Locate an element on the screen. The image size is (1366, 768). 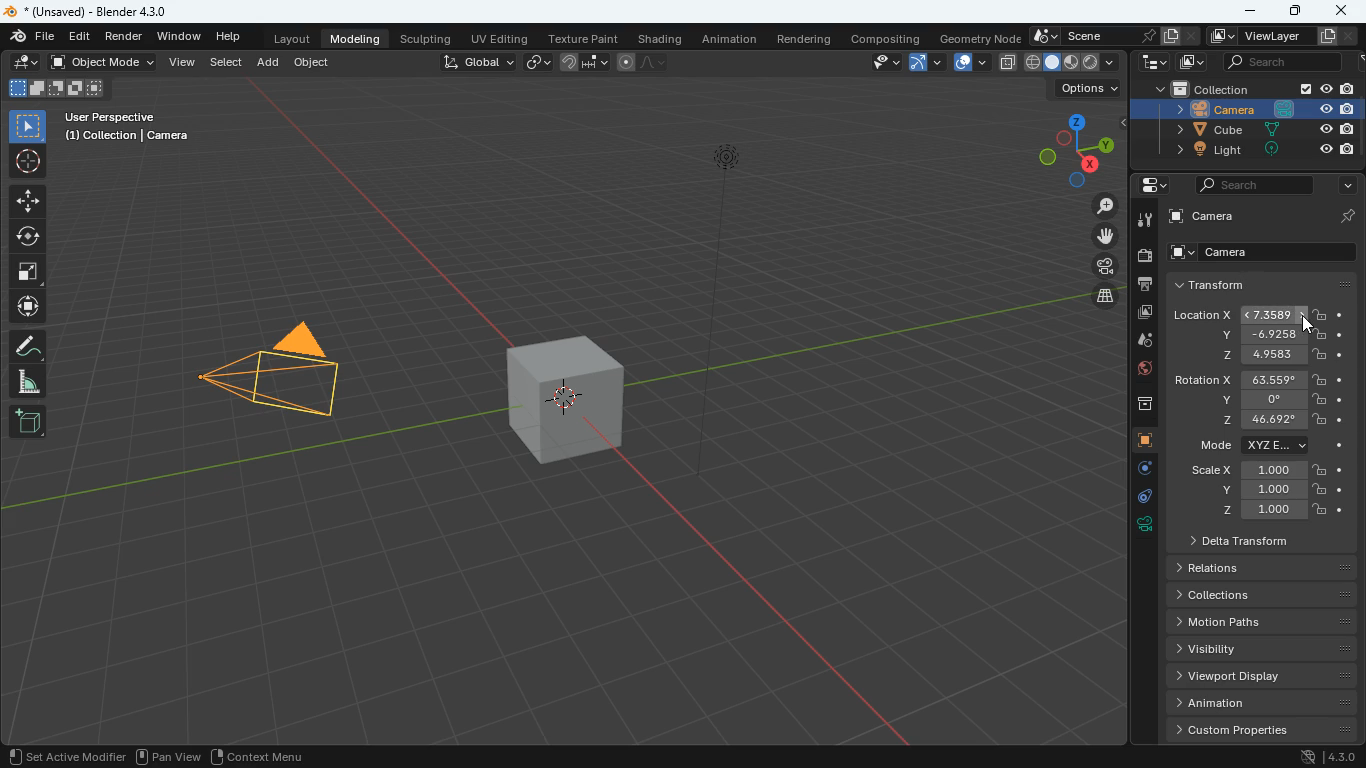
z is located at coordinates (1266, 425).